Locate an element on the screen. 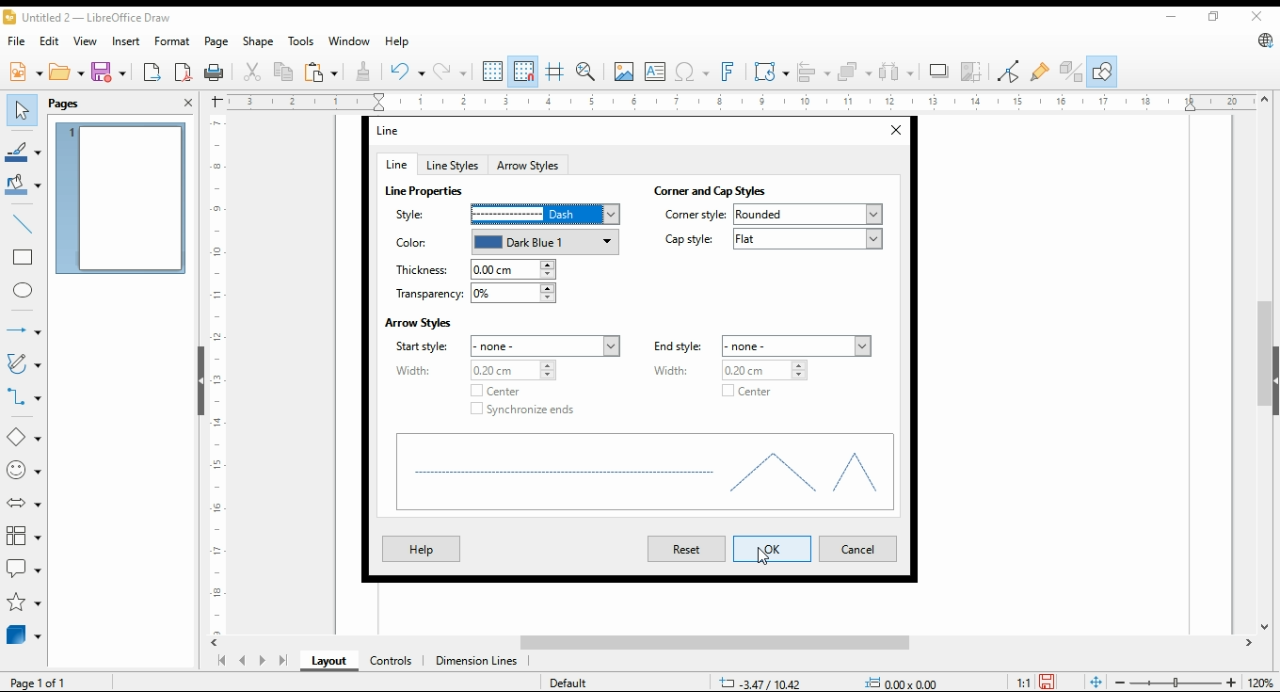 The height and width of the screenshot is (692, 1280). 1:1 is located at coordinates (1023, 681).